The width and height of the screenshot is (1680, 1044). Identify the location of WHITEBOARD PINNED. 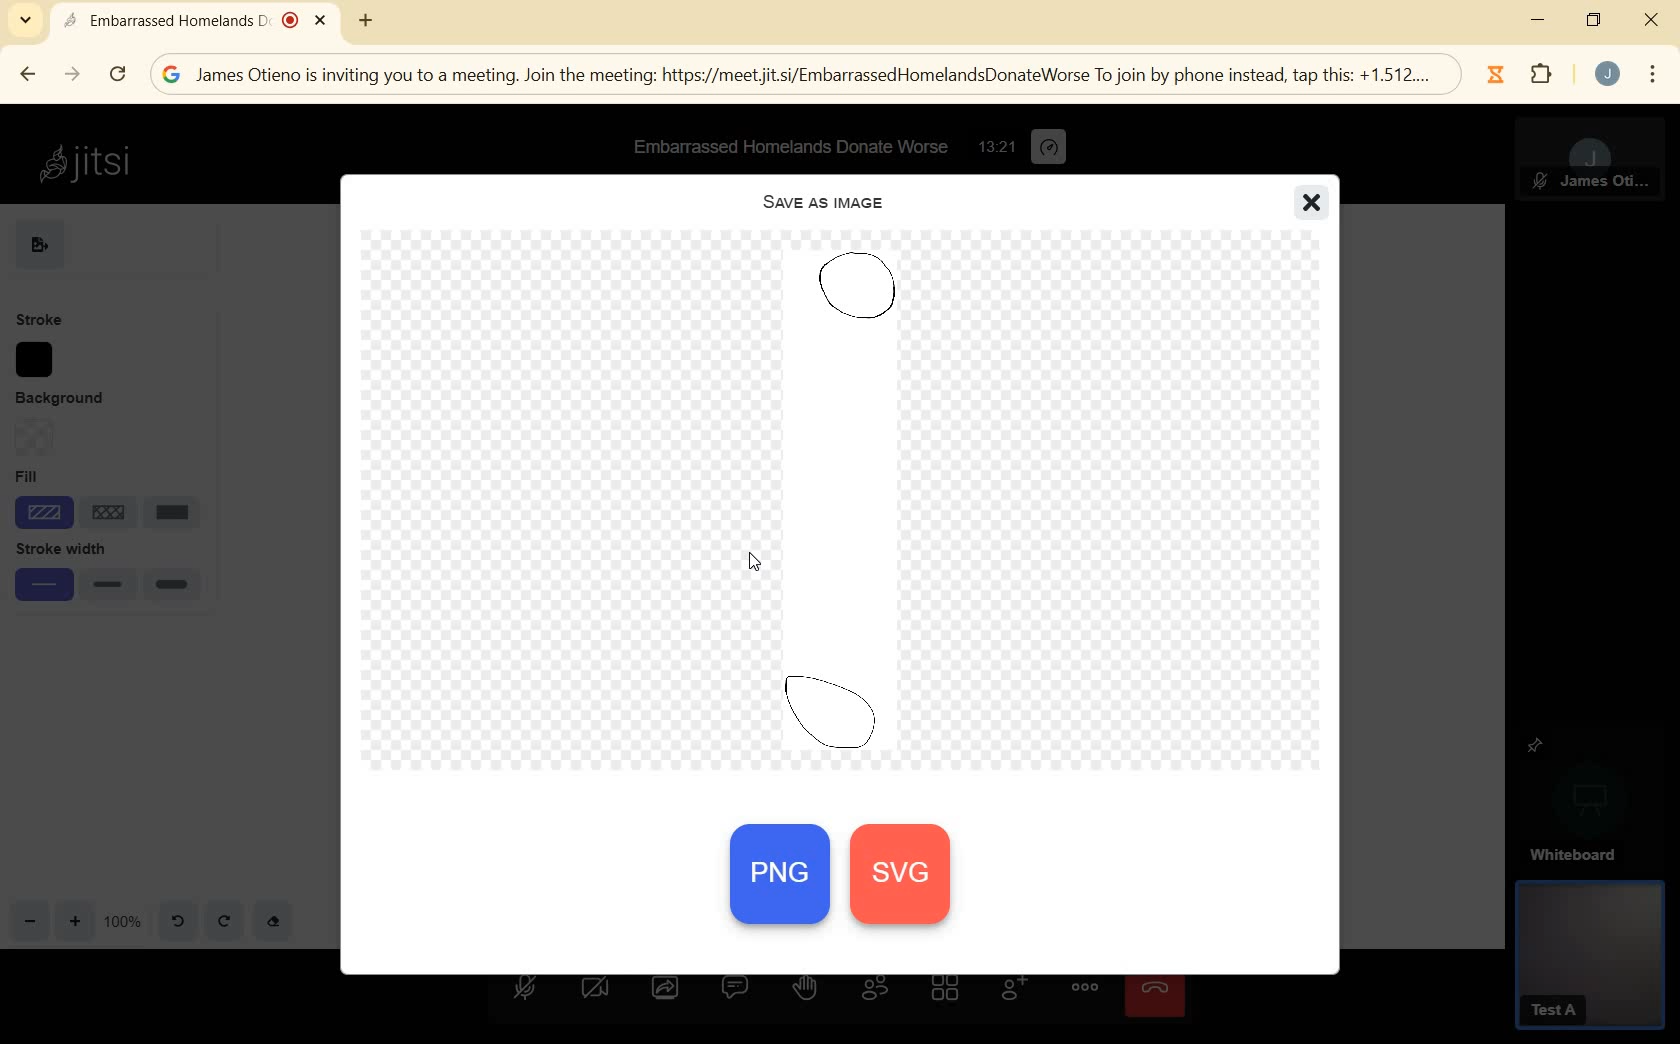
(1593, 795).